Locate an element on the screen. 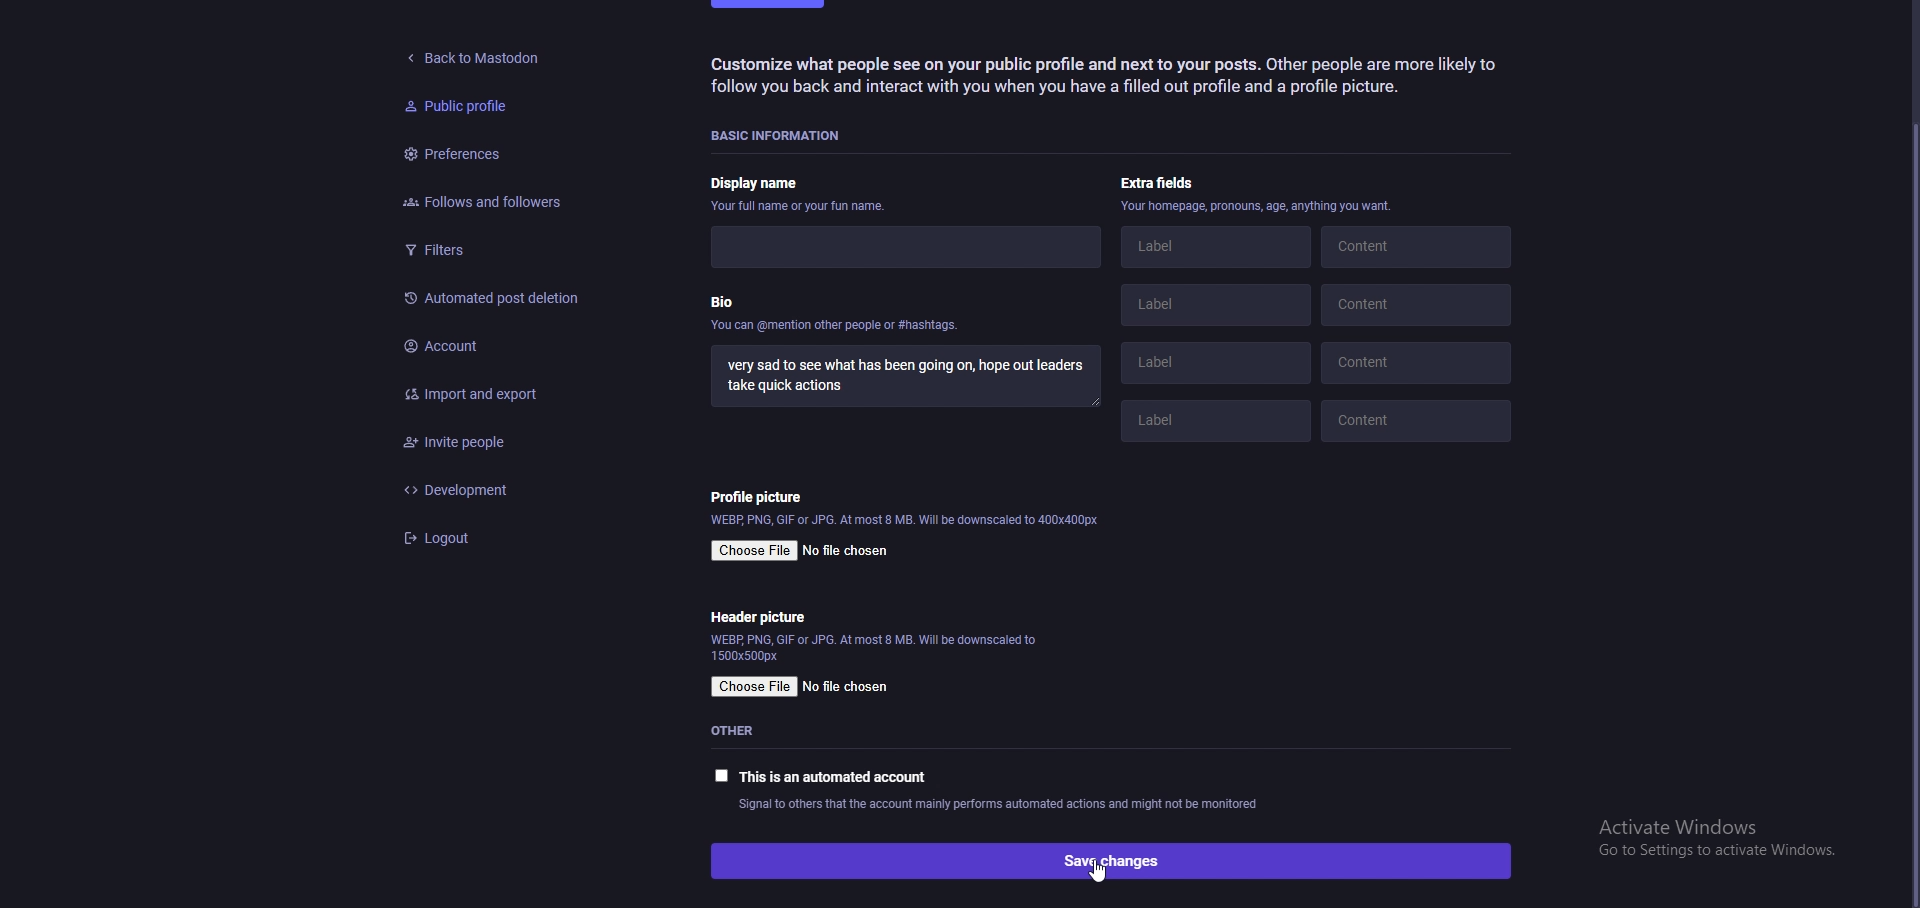 The height and width of the screenshot is (908, 1920). development is located at coordinates (505, 489).